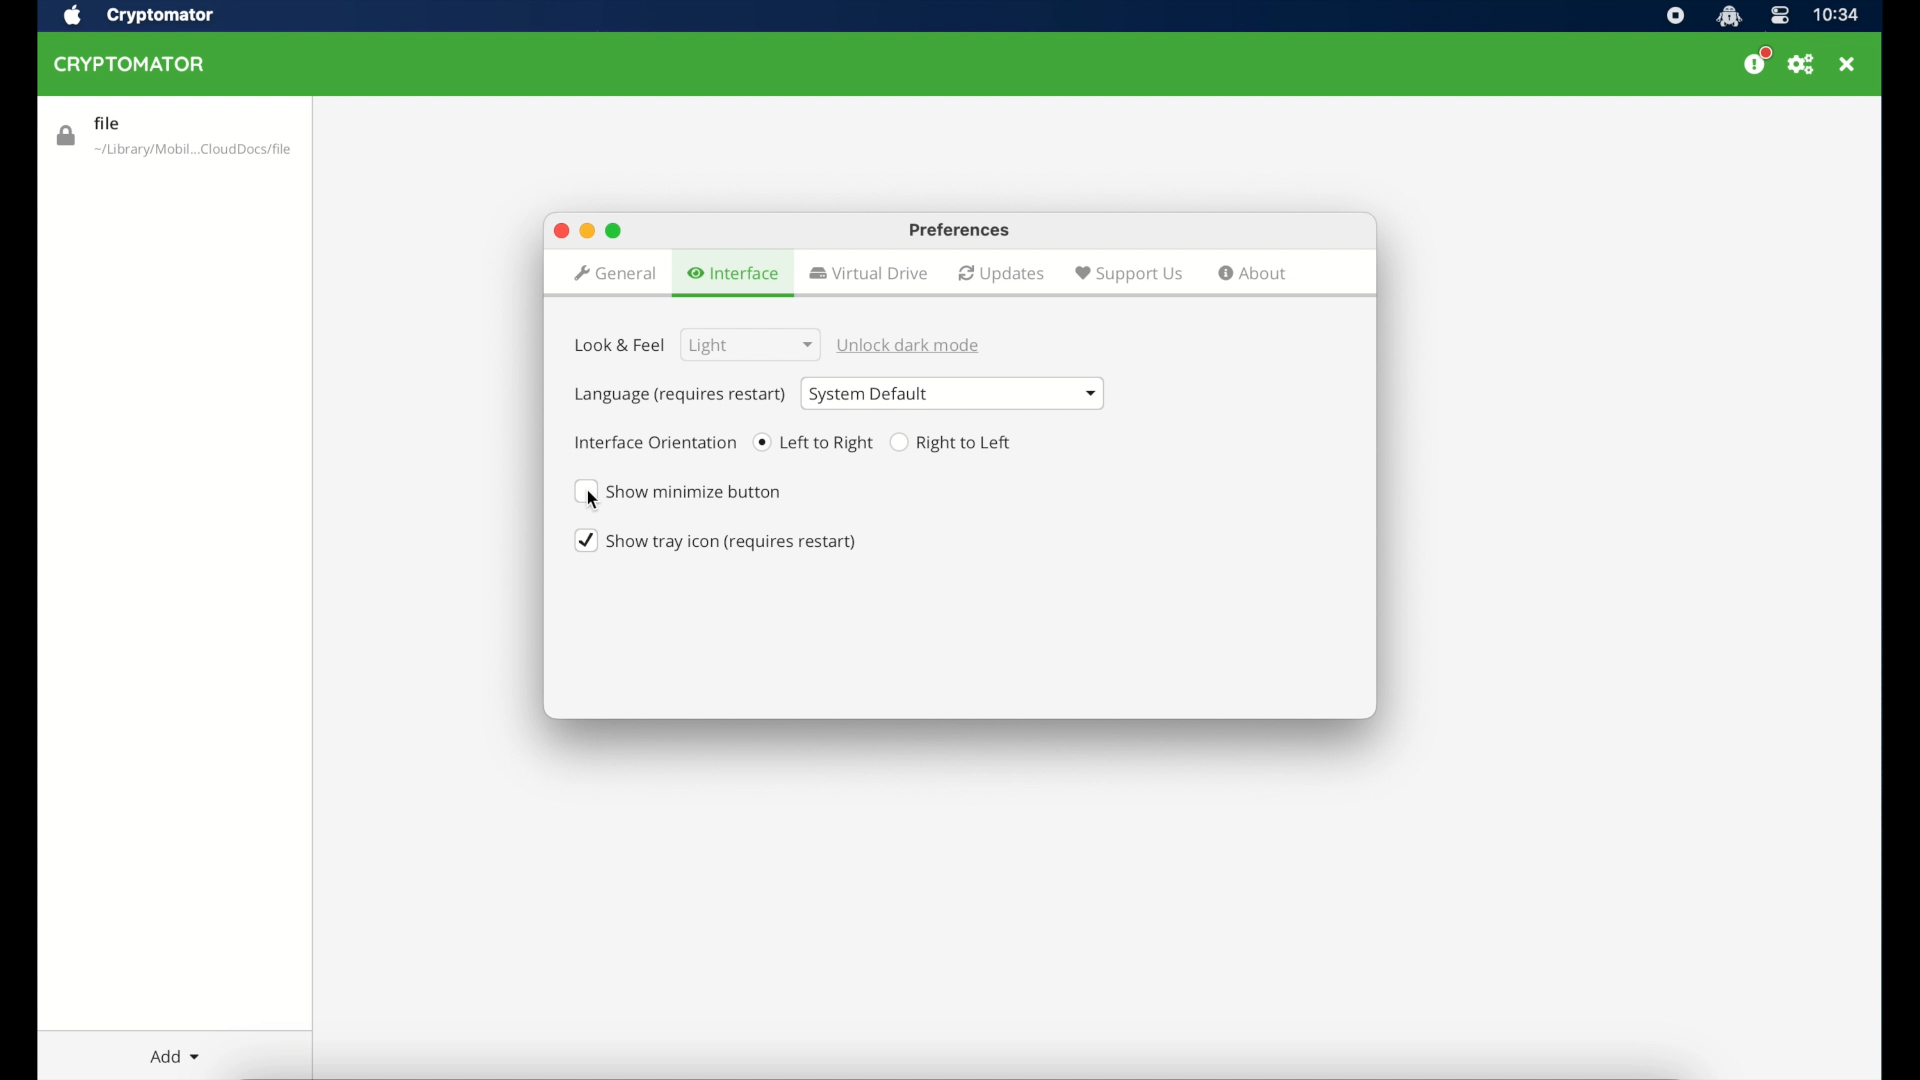 The height and width of the screenshot is (1080, 1920). Describe the element at coordinates (814, 442) in the screenshot. I see `radio button` at that location.